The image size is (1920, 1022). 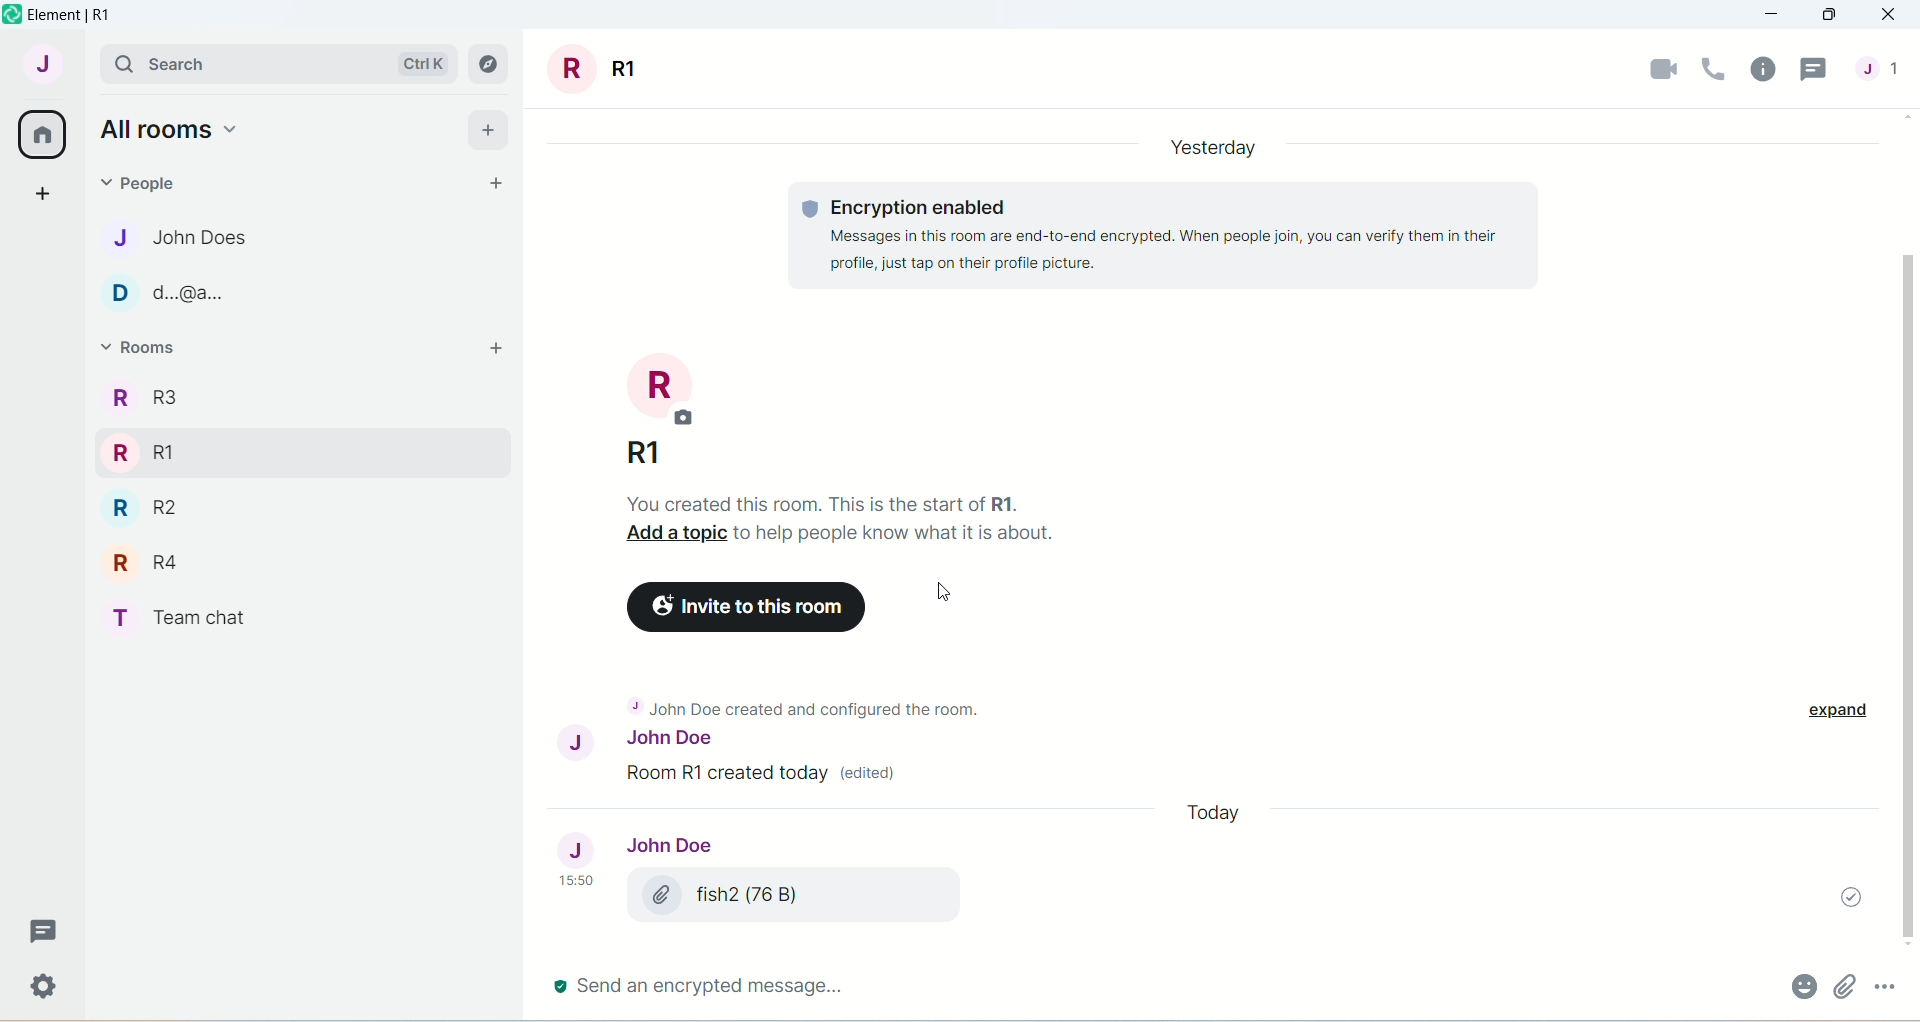 I want to click on R R2, so click(x=145, y=509).